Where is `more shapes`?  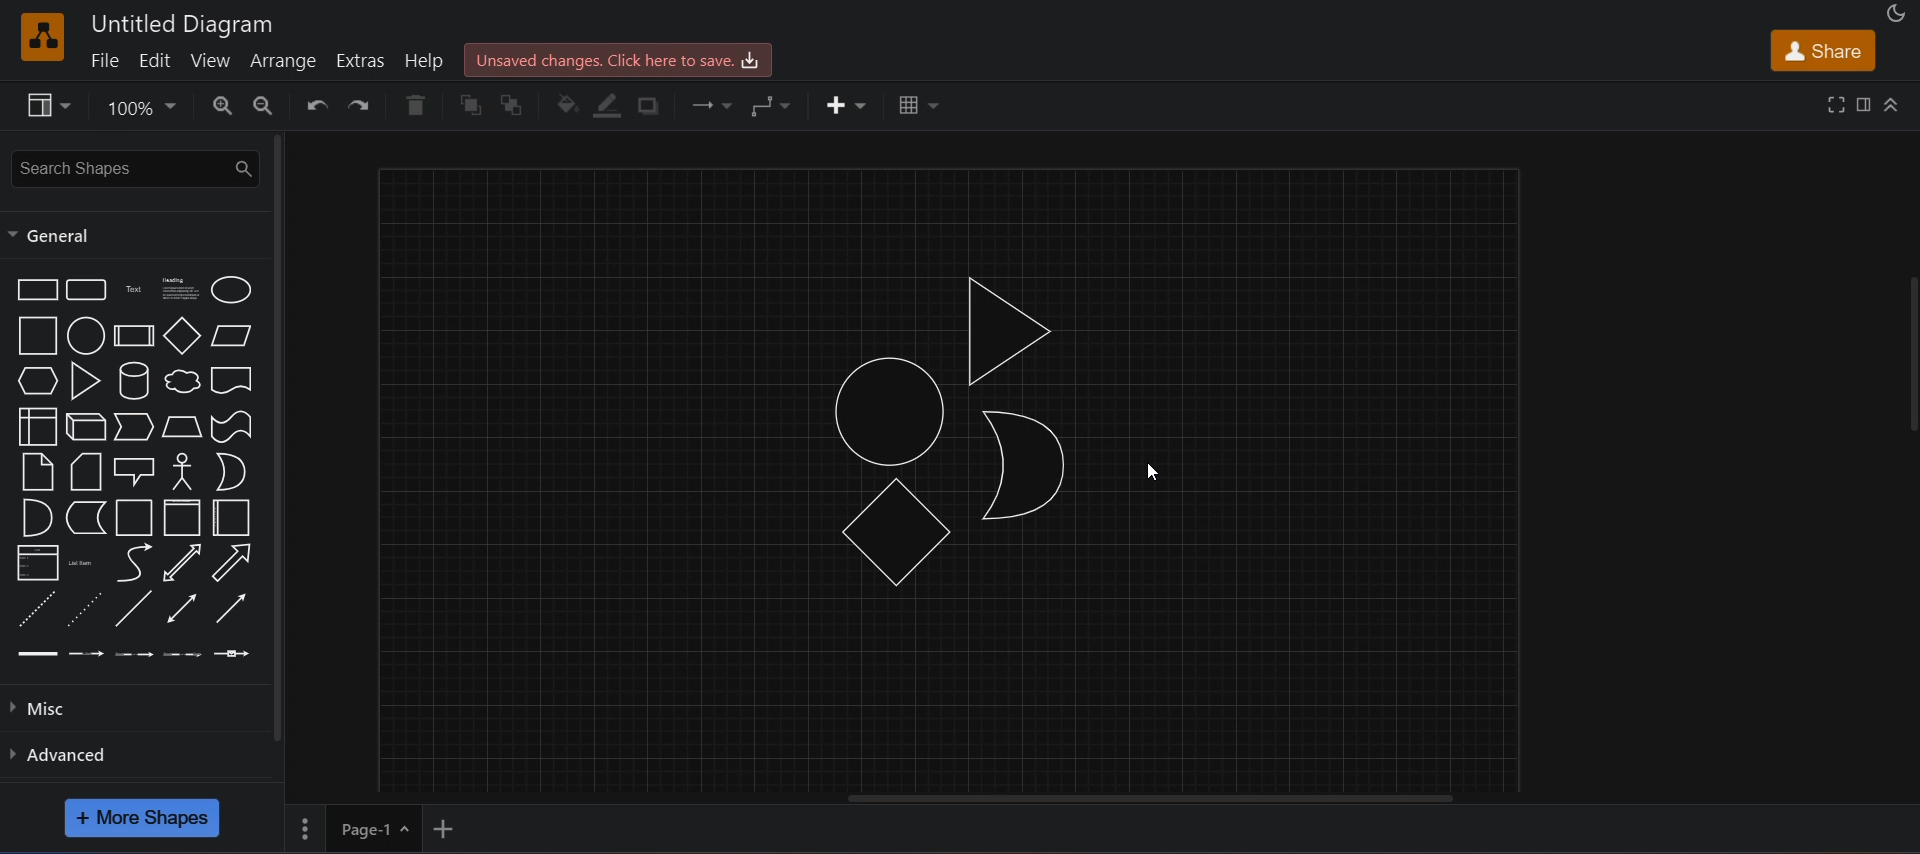 more shapes is located at coordinates (142, 817).